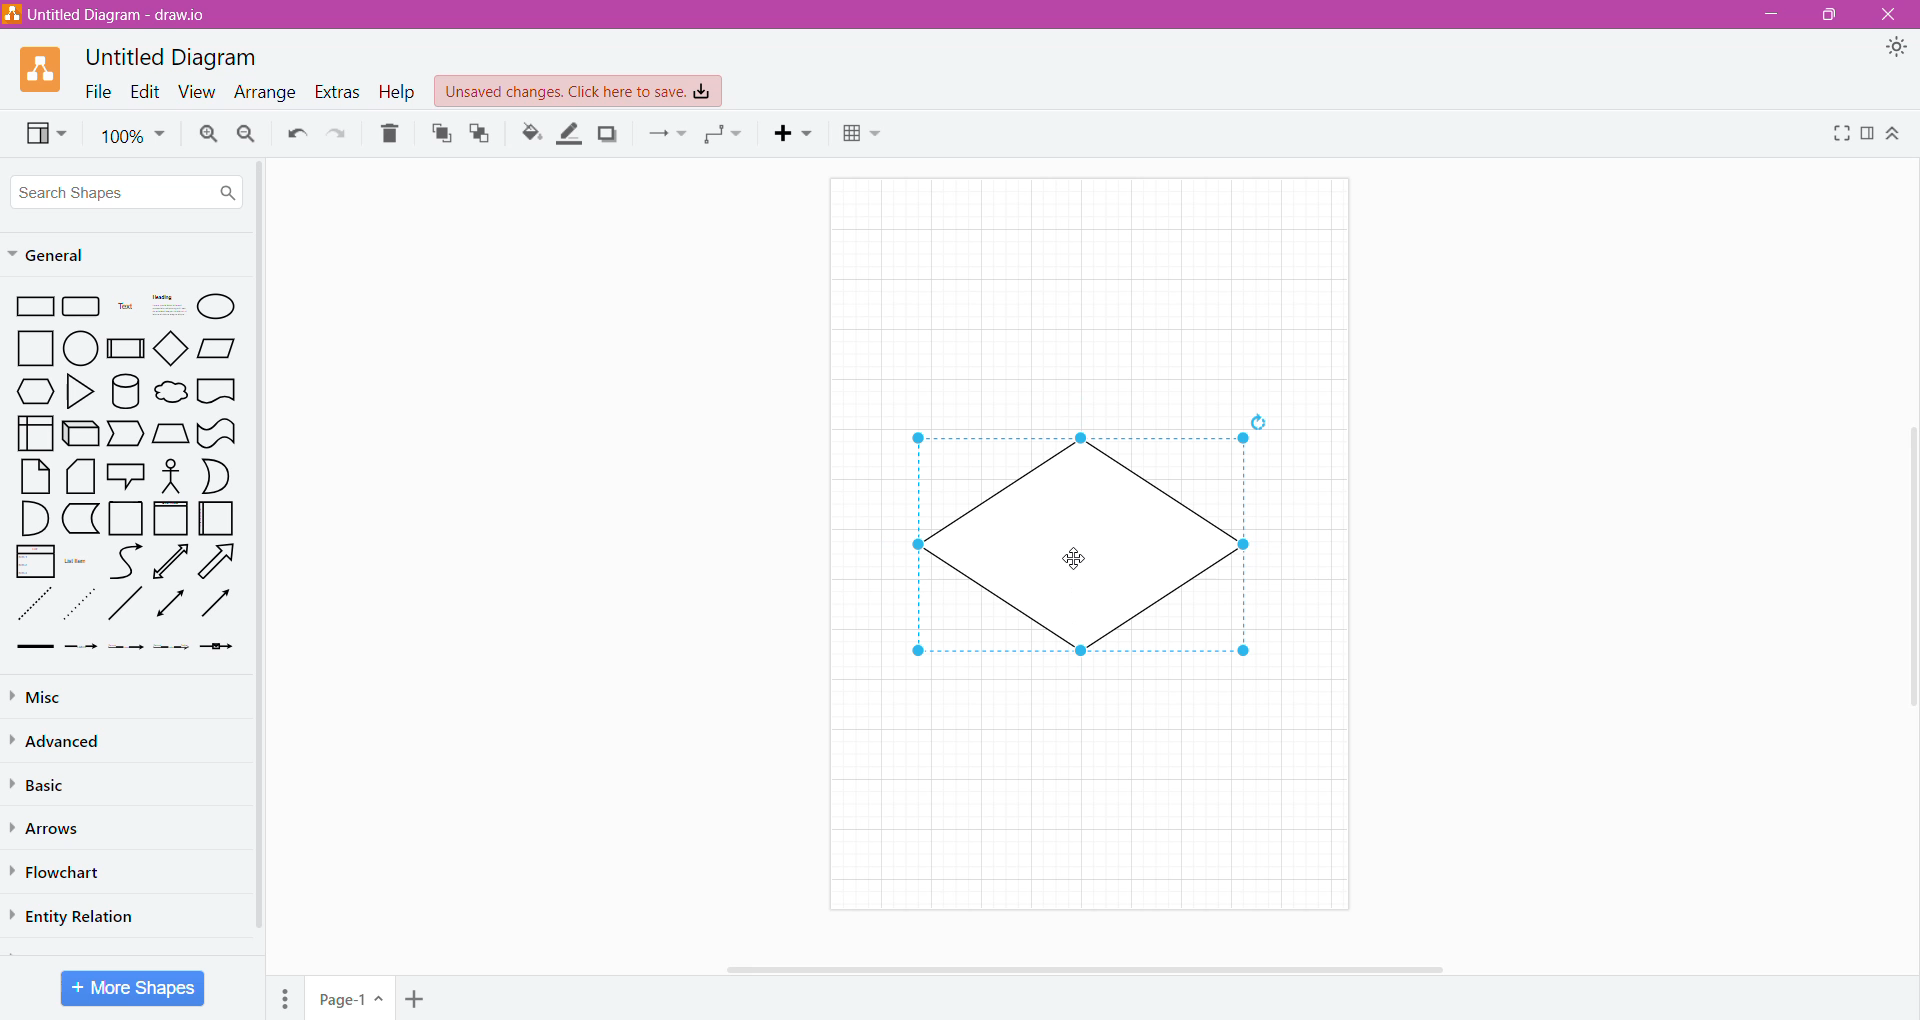 This screenshot has width=1920, height=1020. I want to click on Line Color, so click(570, 134).